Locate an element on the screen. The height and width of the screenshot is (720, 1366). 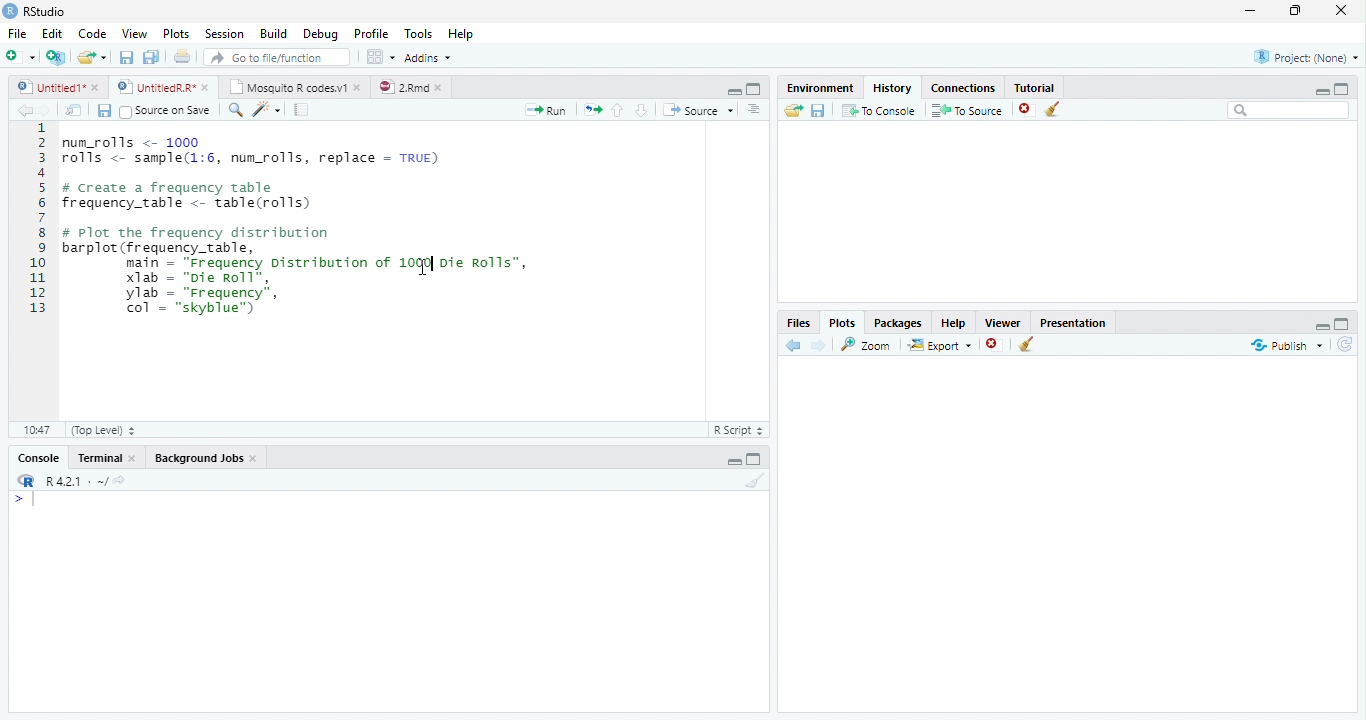
©) 28md is located at coordinates (410, 87).